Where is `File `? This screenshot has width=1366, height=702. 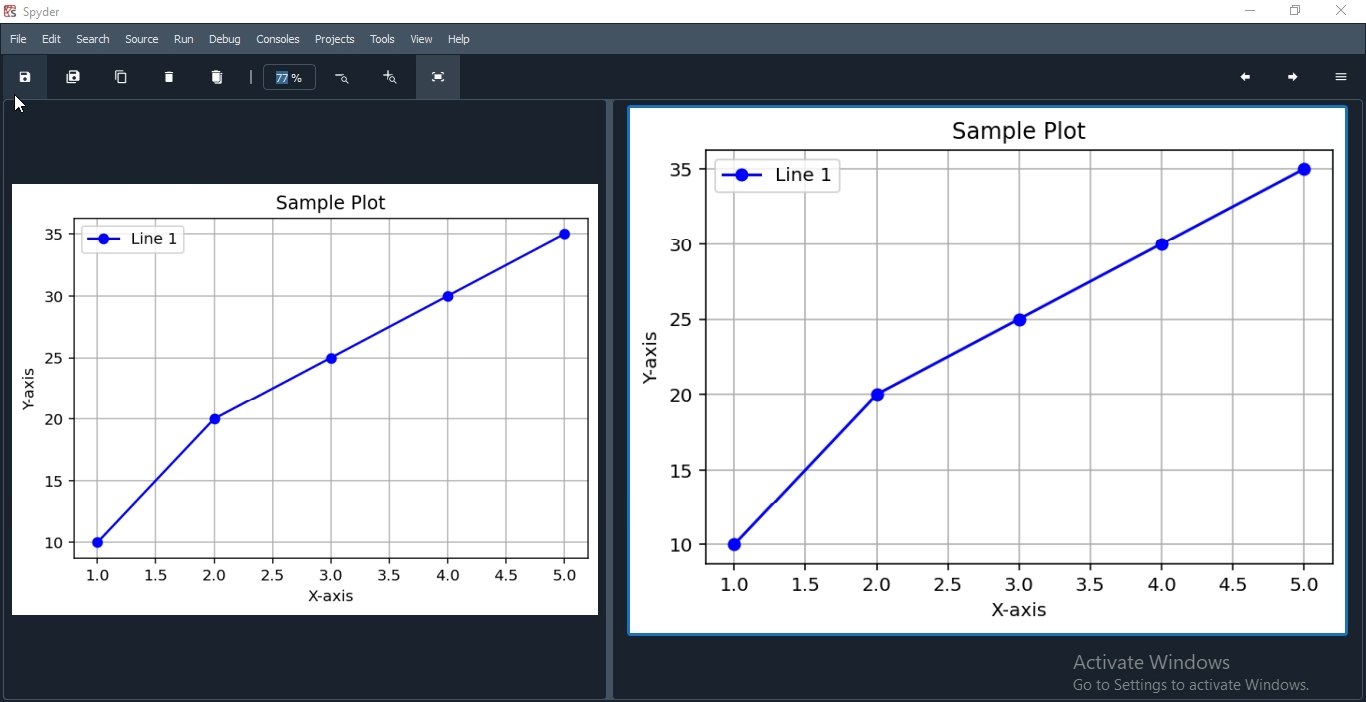
File  is located at coordinates (18, 39).